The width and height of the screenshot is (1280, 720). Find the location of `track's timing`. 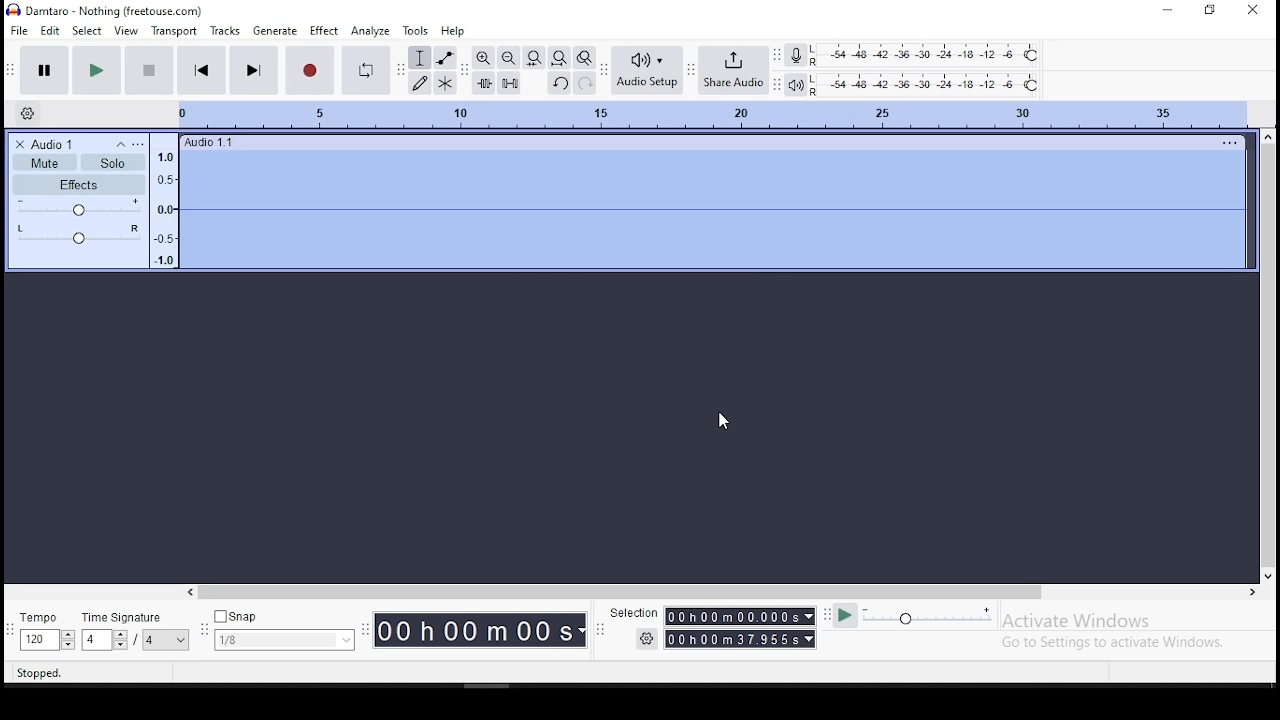

track's timing is located at coordinates (716, 114).